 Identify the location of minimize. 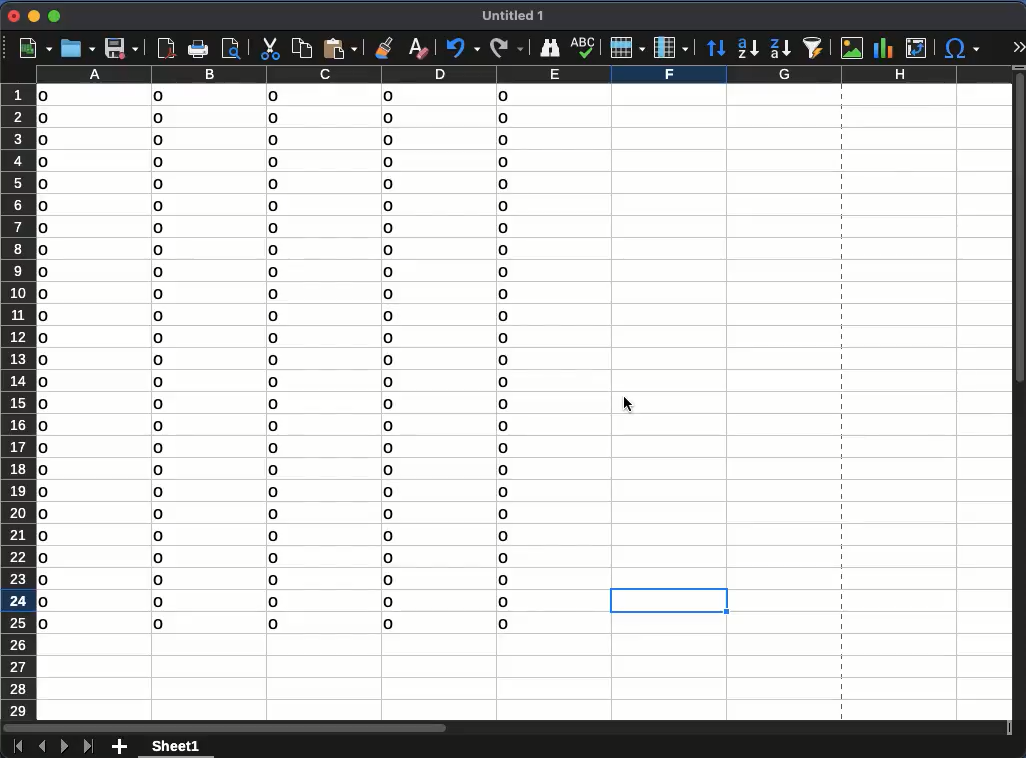
(33, 16).